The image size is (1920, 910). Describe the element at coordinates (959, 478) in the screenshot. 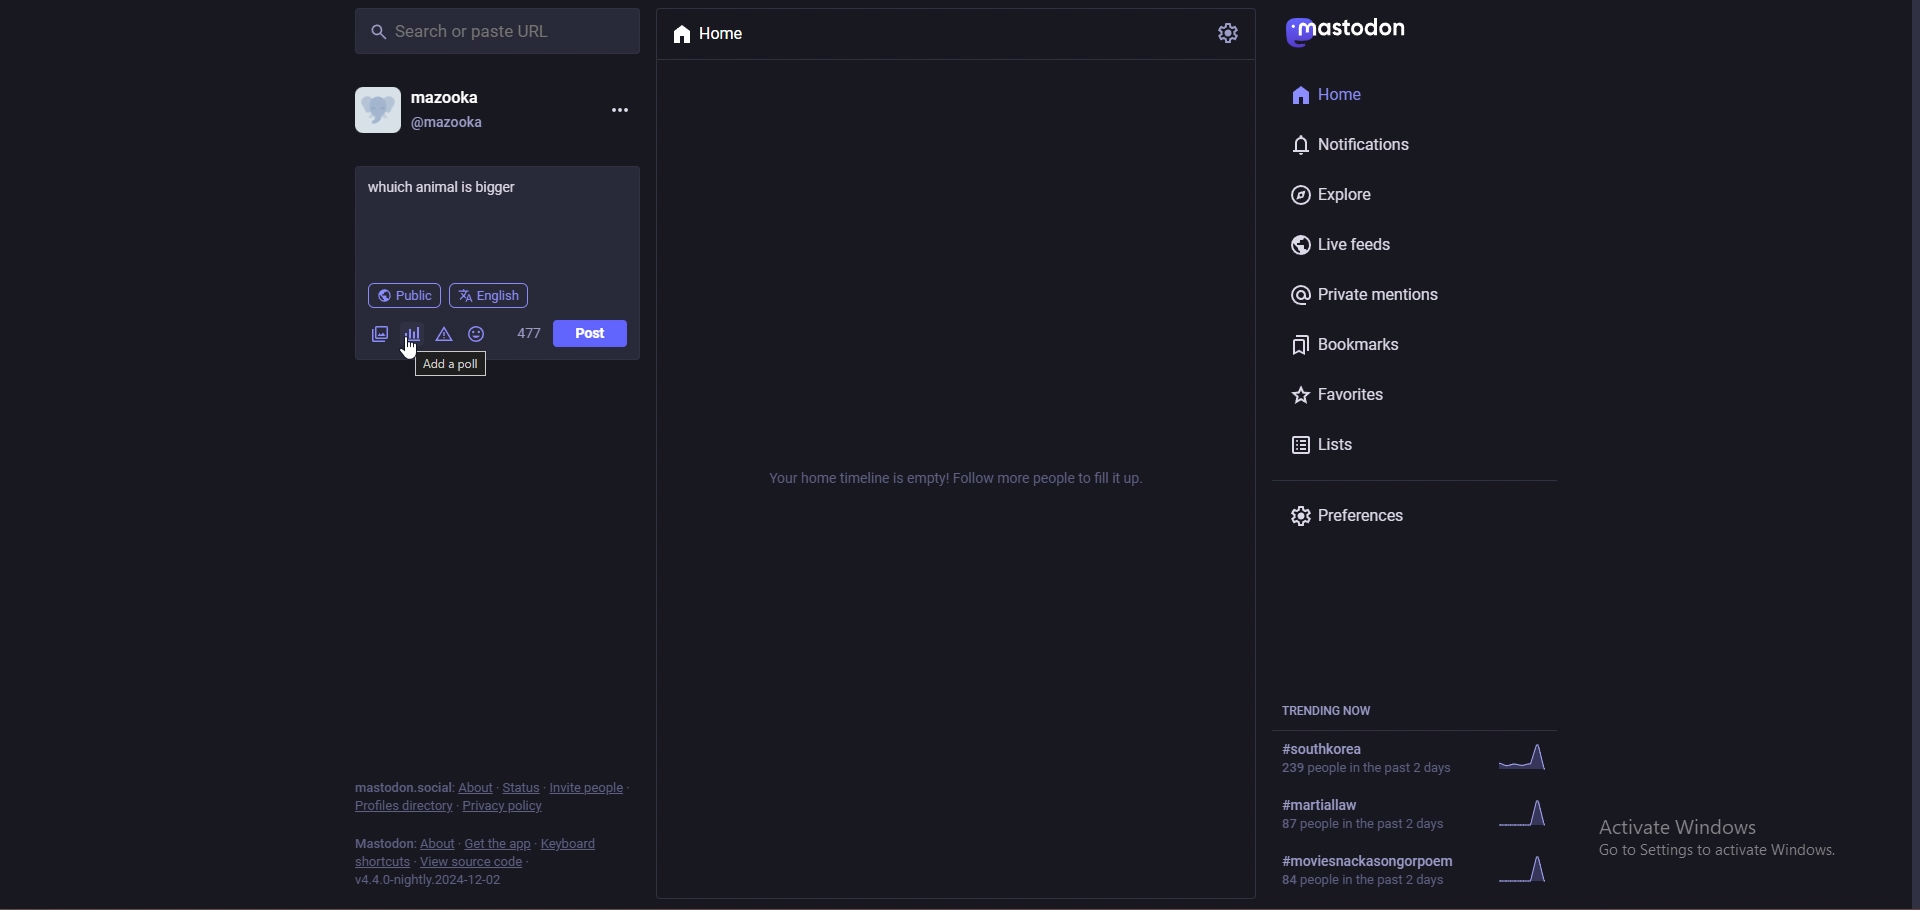

I see `info` at that location.